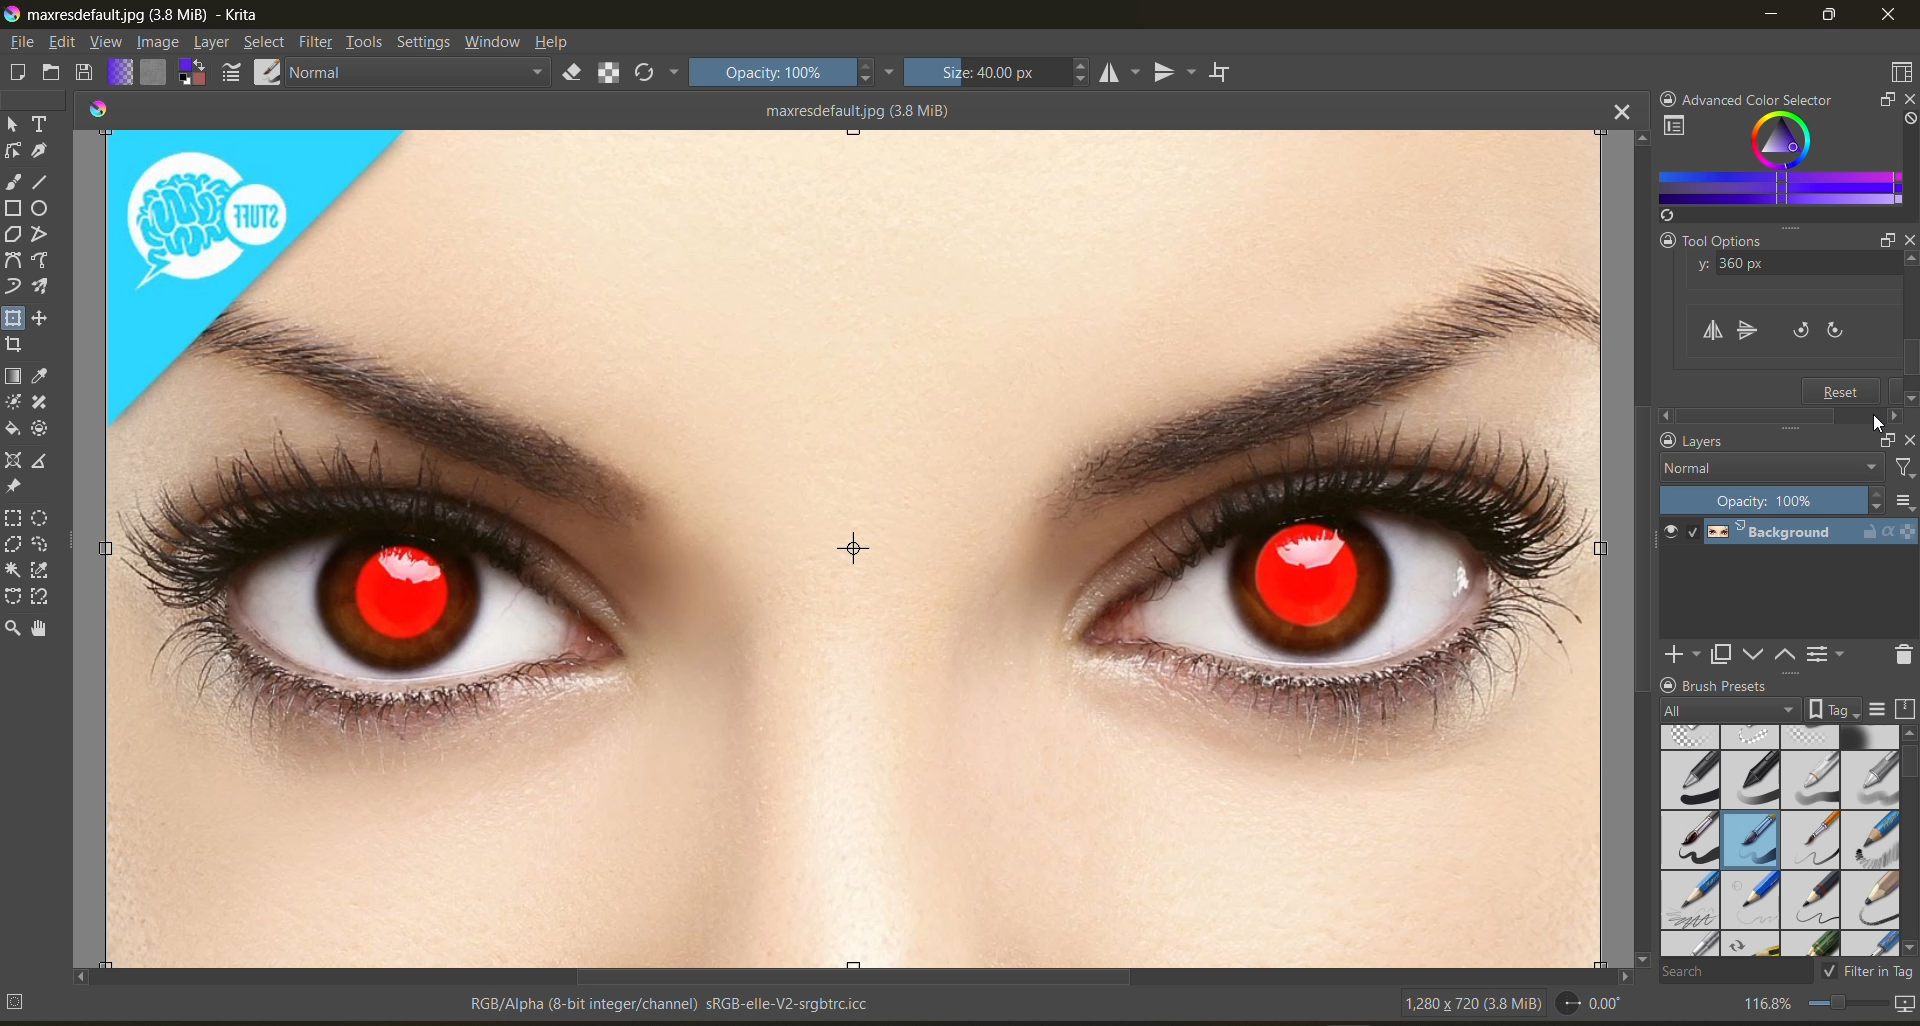 This screenshot has width=1920, height=1026. I want to click on rotate canvas clockwise, so click(1843, 332).